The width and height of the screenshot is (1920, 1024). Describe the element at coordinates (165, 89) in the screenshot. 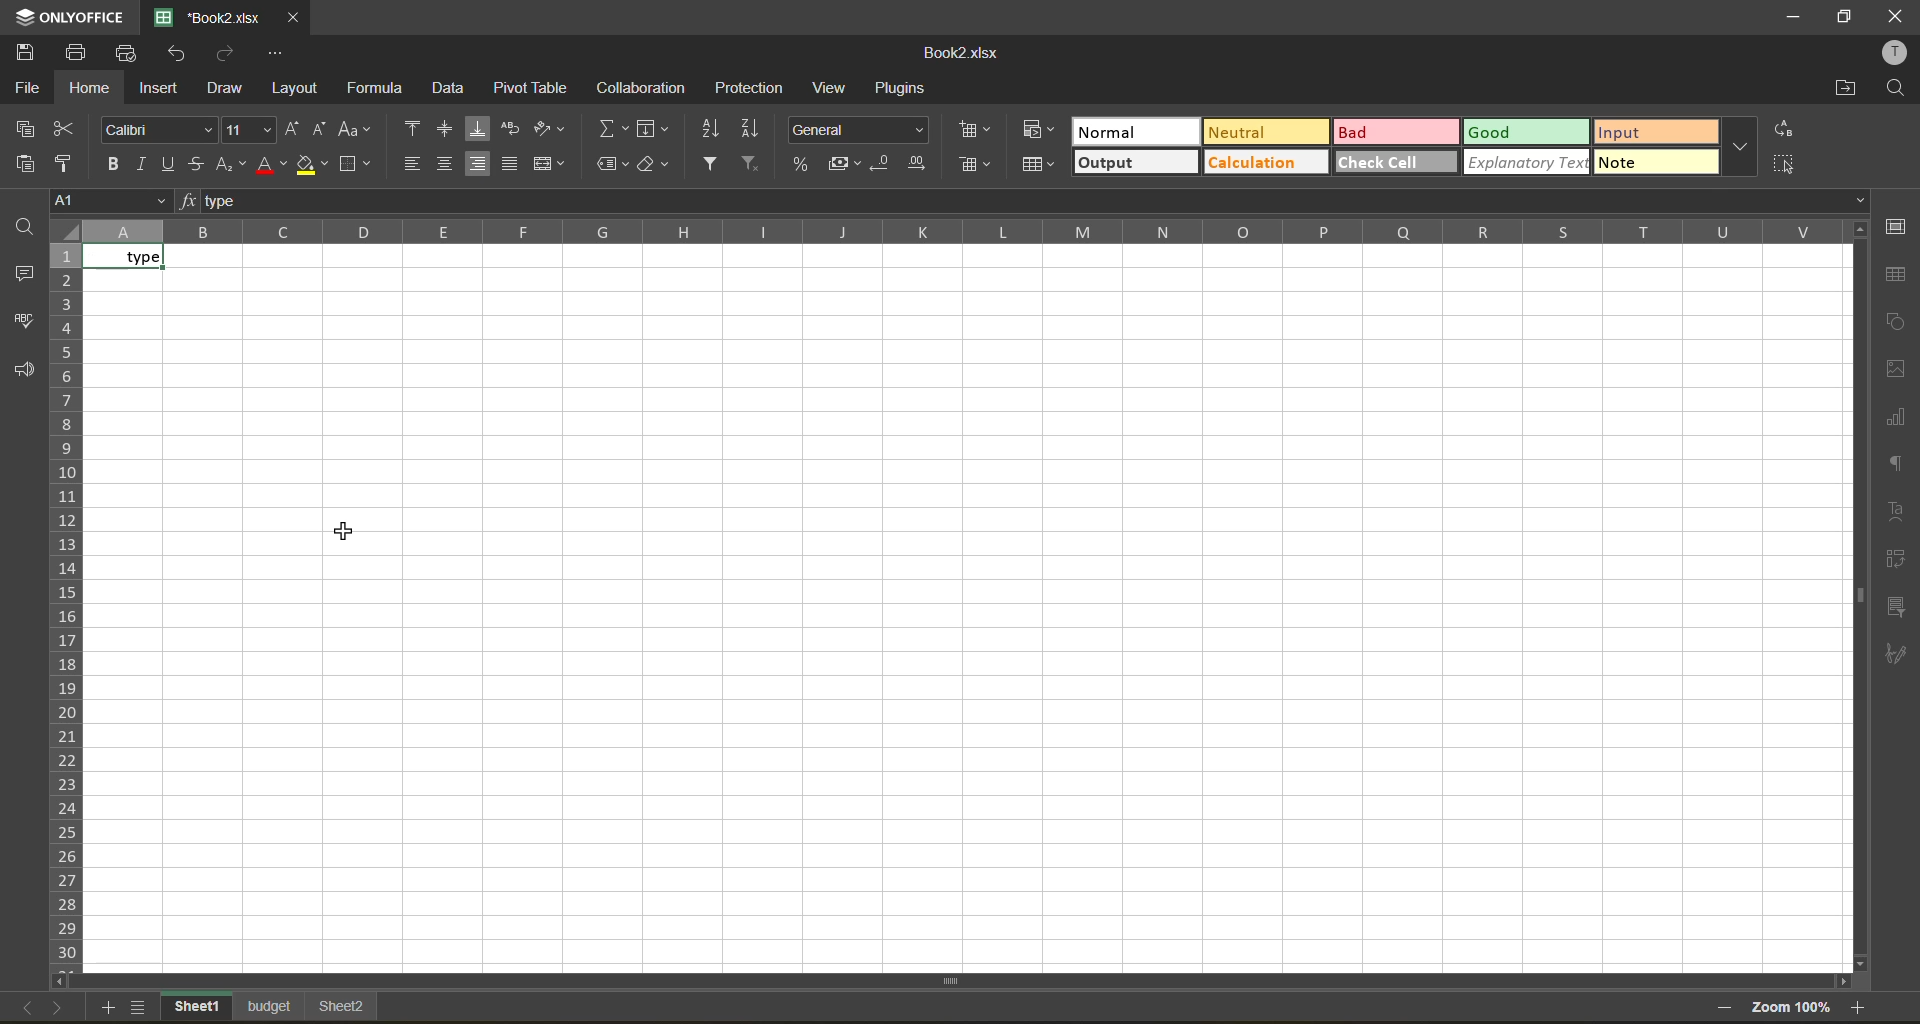

I see `insert` at that location.